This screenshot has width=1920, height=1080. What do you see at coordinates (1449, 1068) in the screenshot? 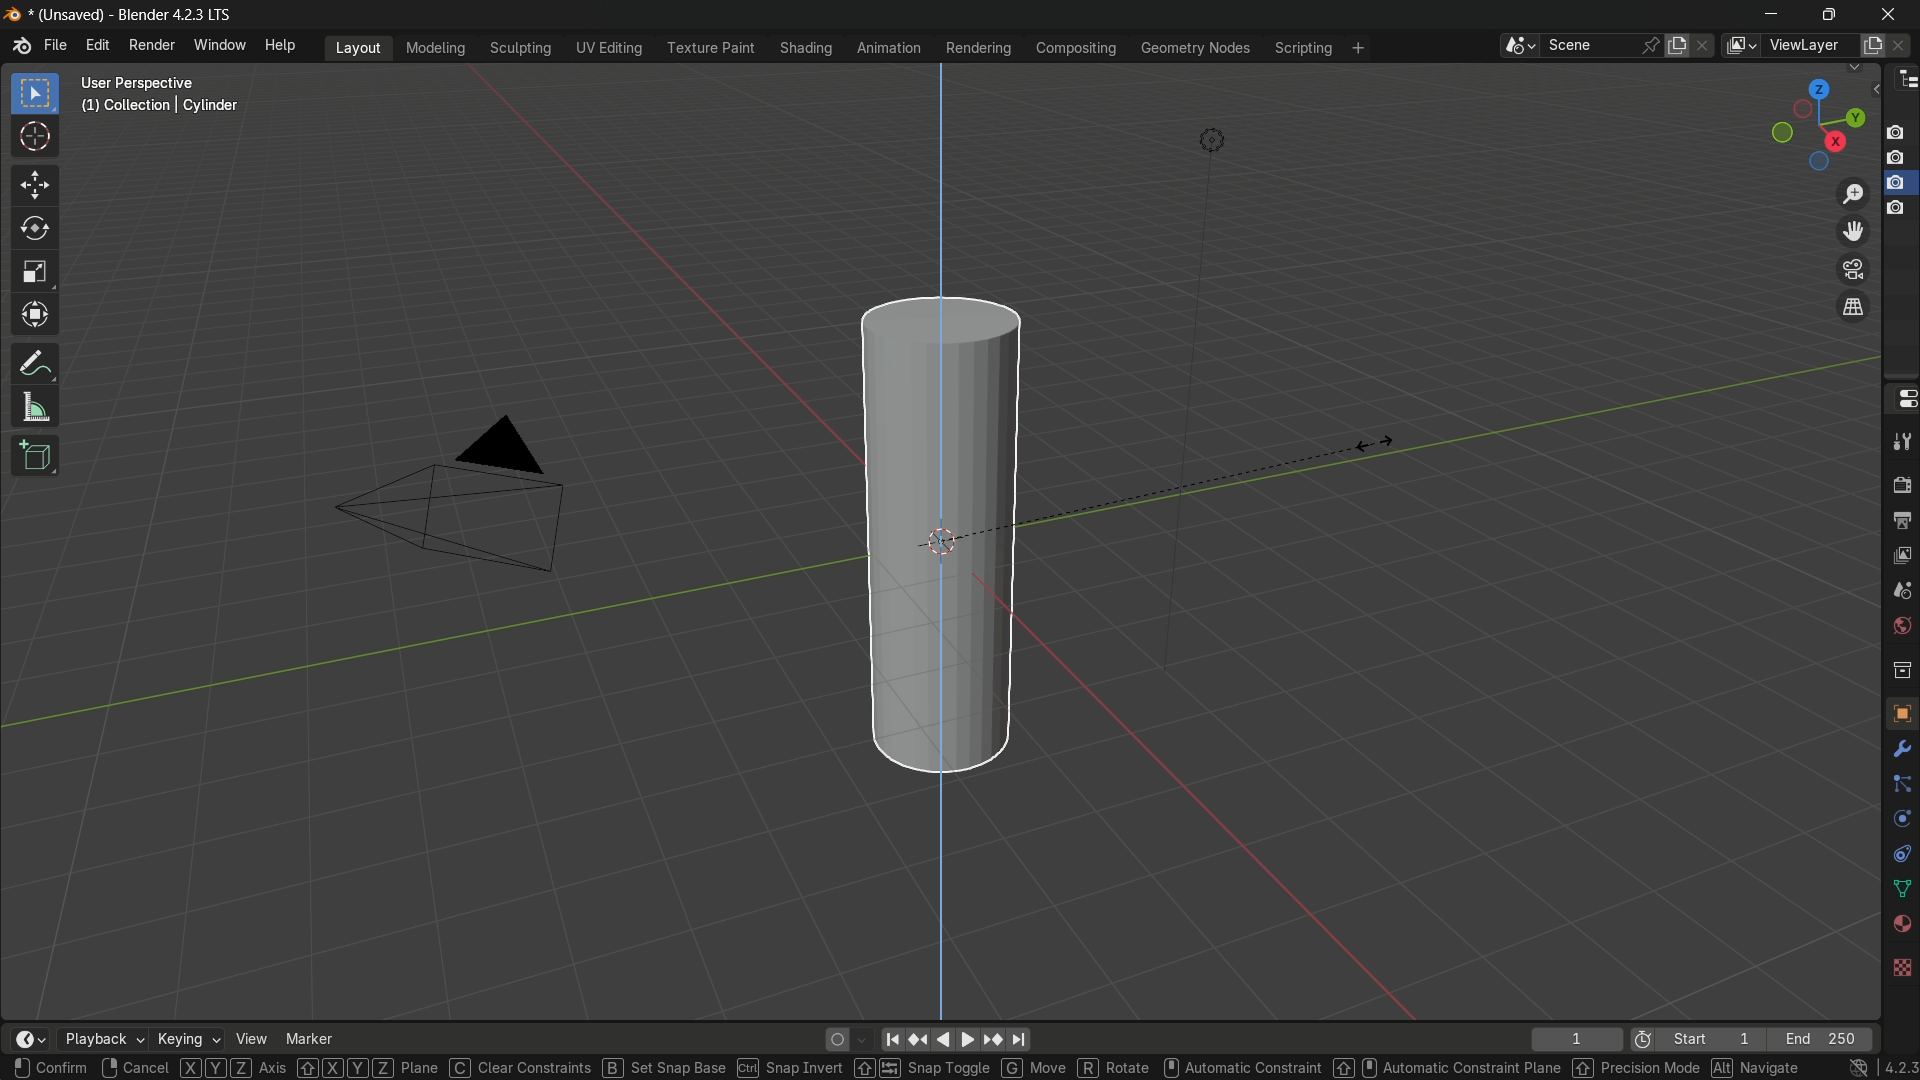
I see `hold shift and use mouse scroll wheel for Automatic constraint plane` at bounding box center [1449, 1068].